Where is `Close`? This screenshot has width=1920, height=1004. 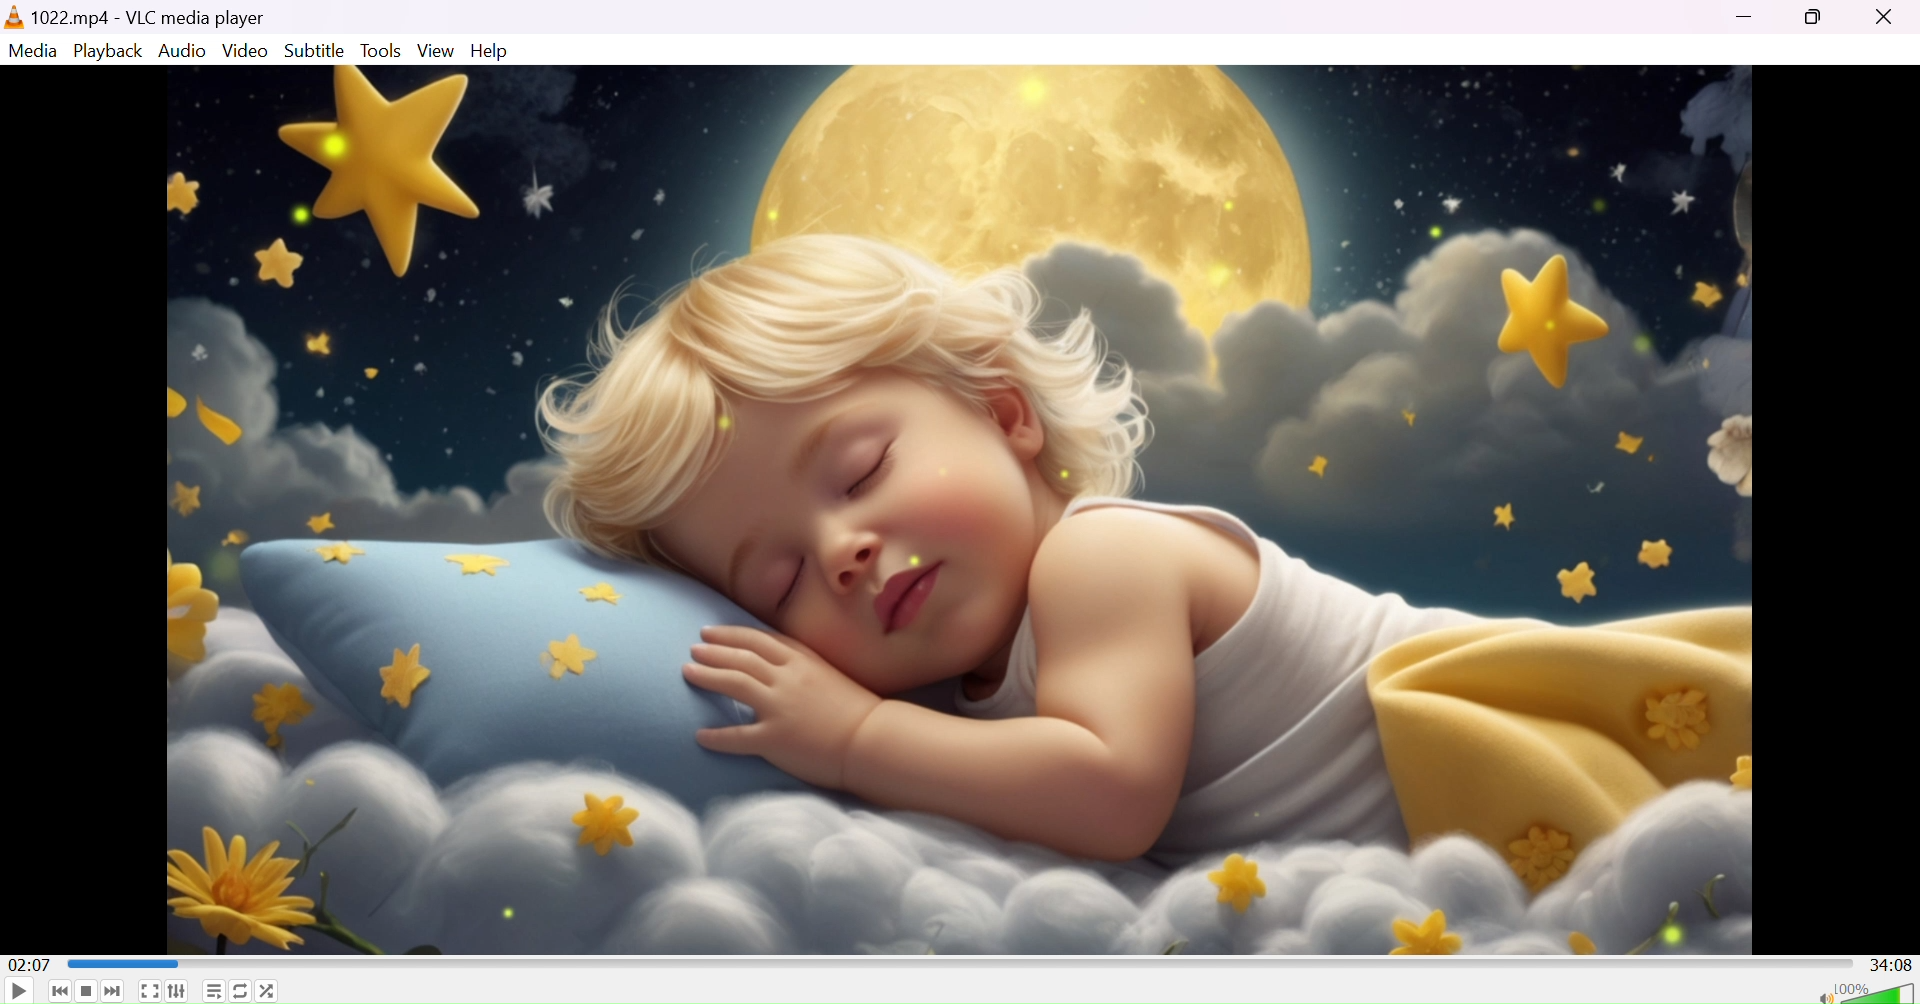
Close is located at coordinates (1892, 17).